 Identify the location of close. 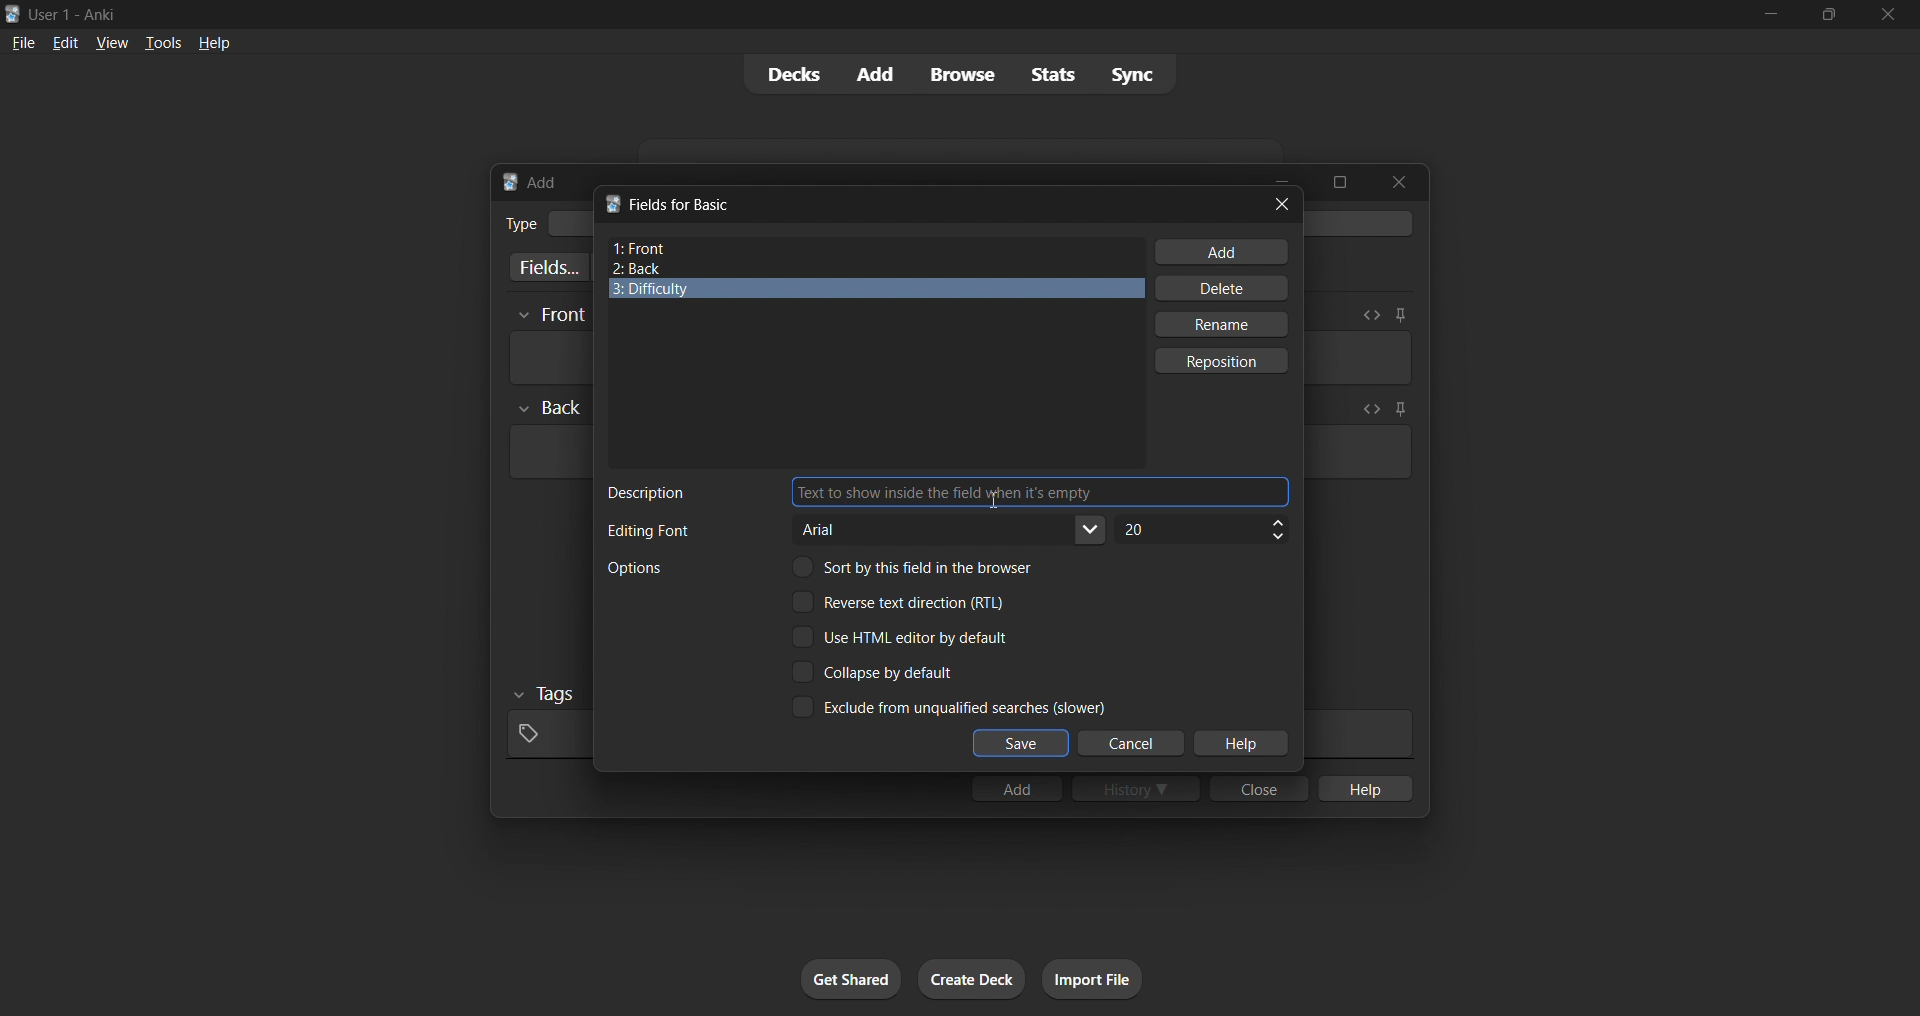
(1282, 204).